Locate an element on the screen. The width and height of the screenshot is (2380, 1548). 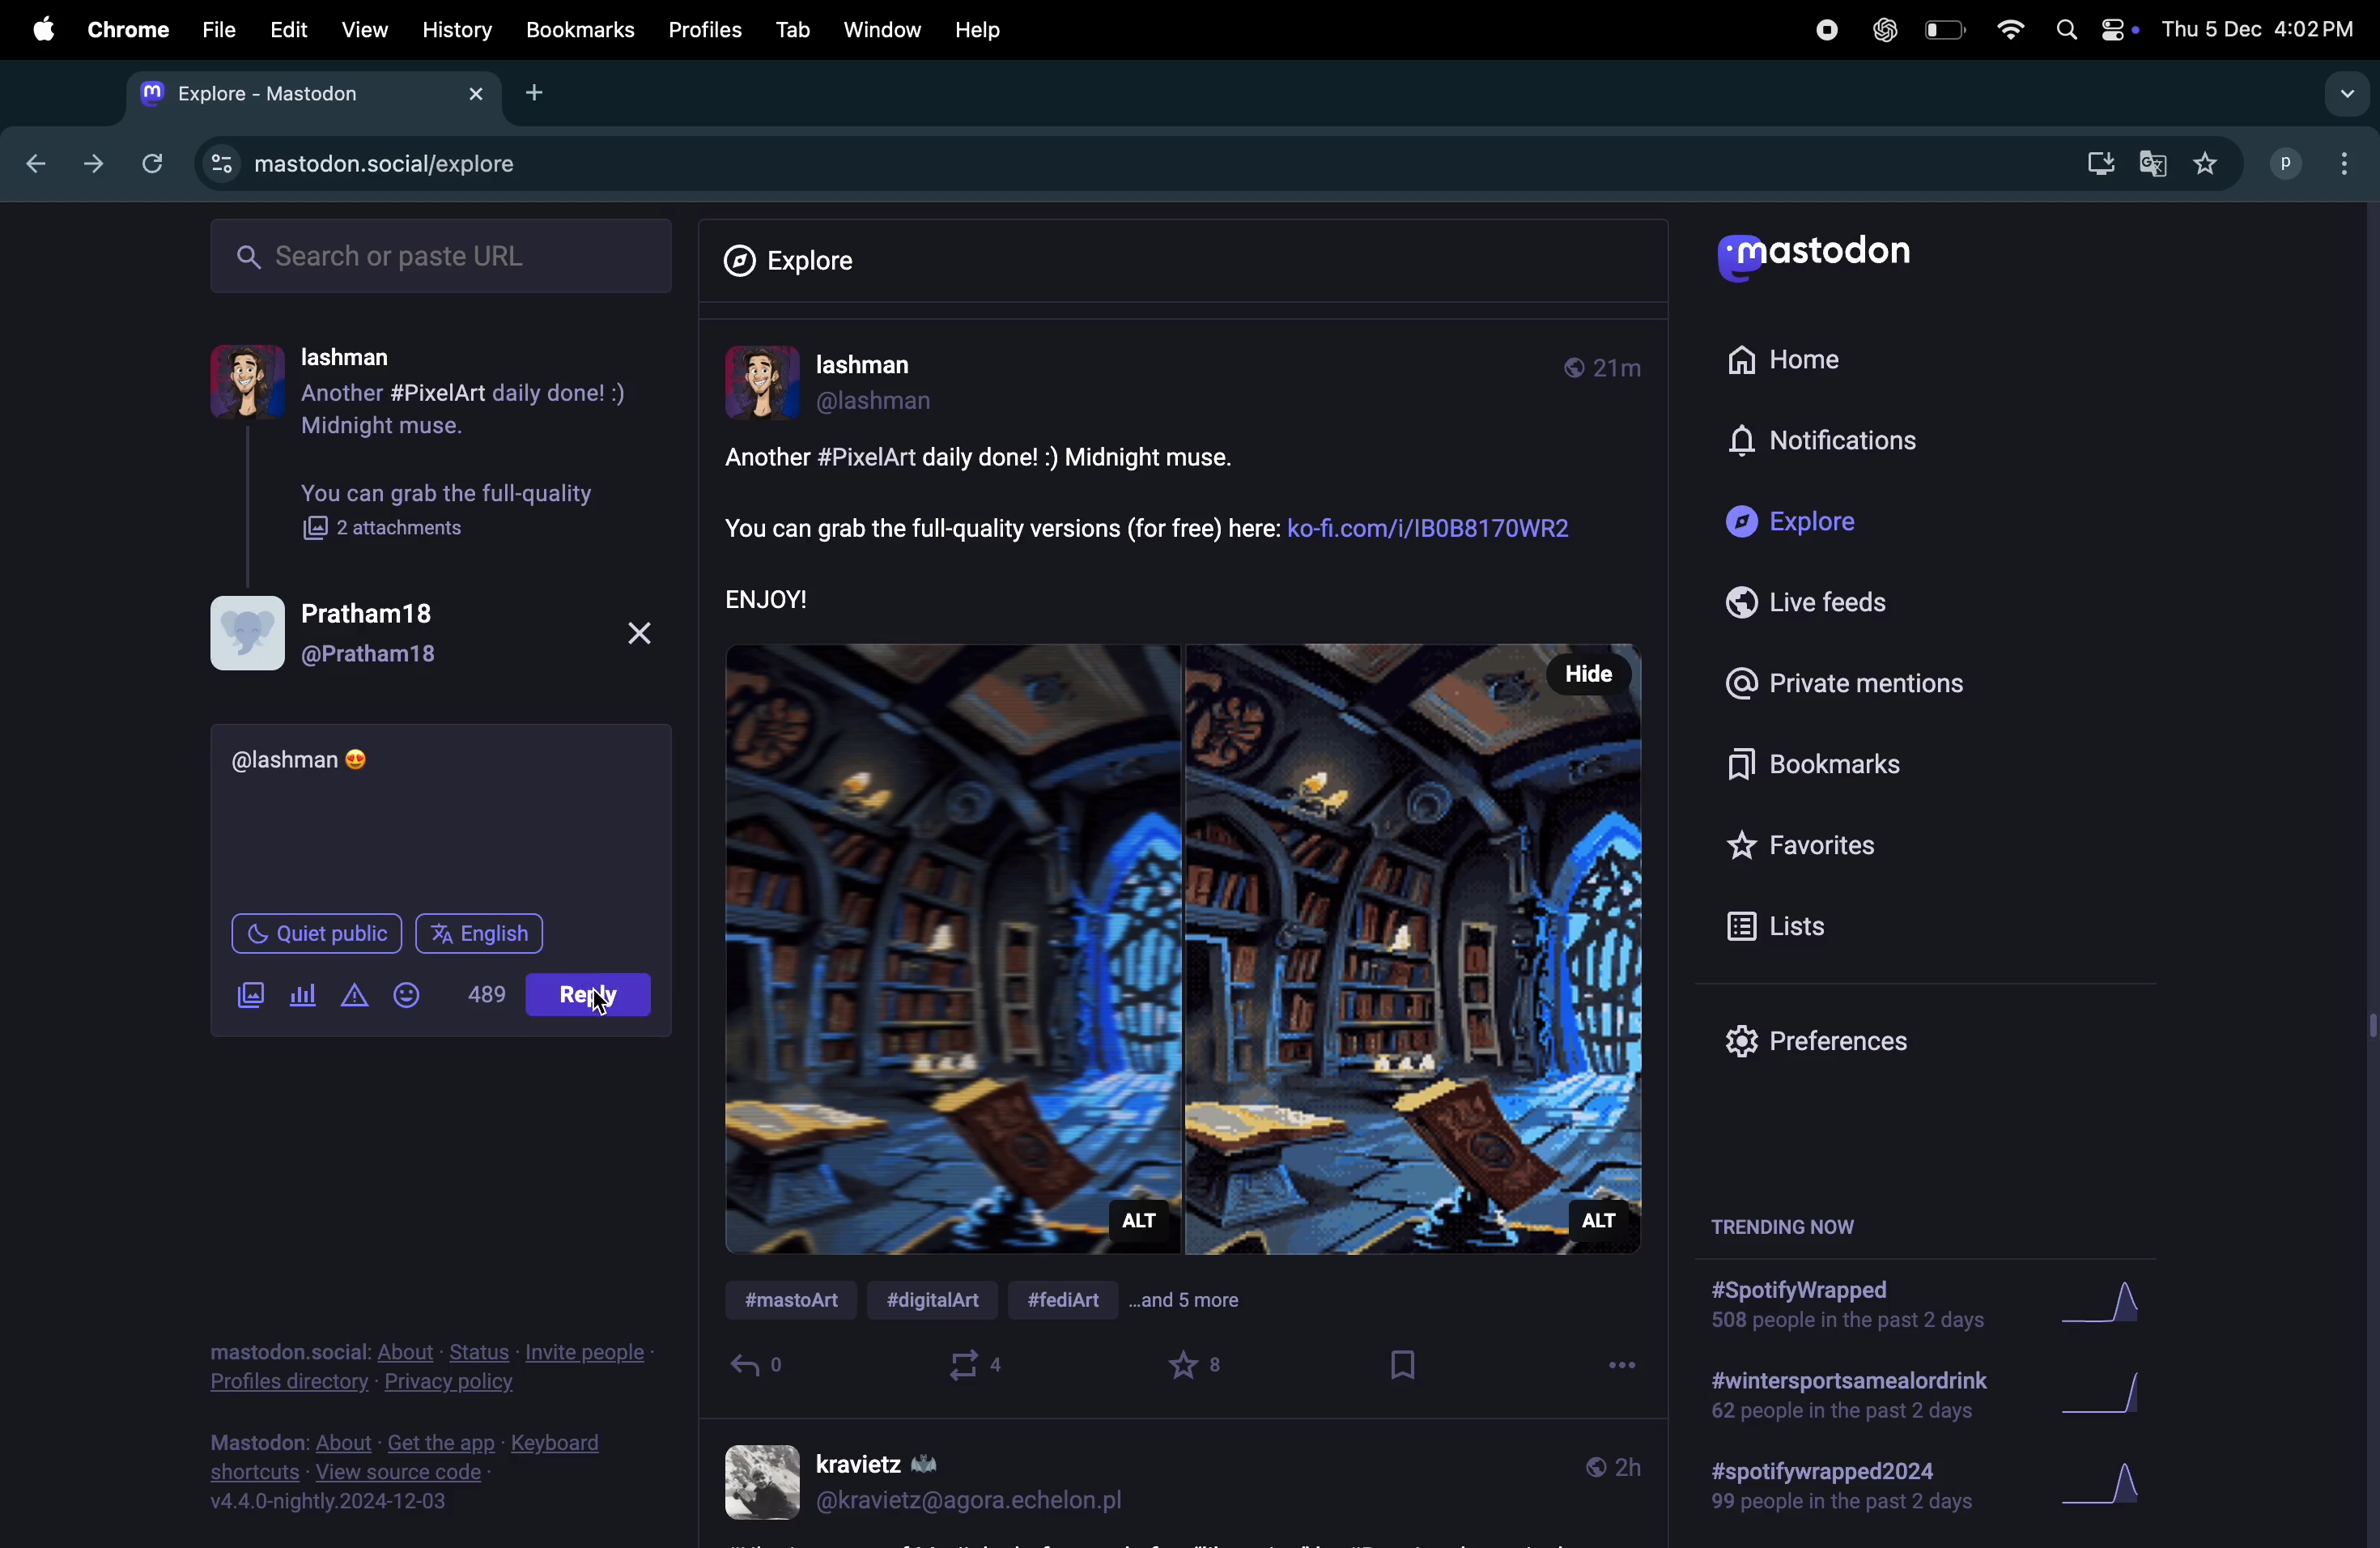
notifications is located at coordinates (1896, 444).